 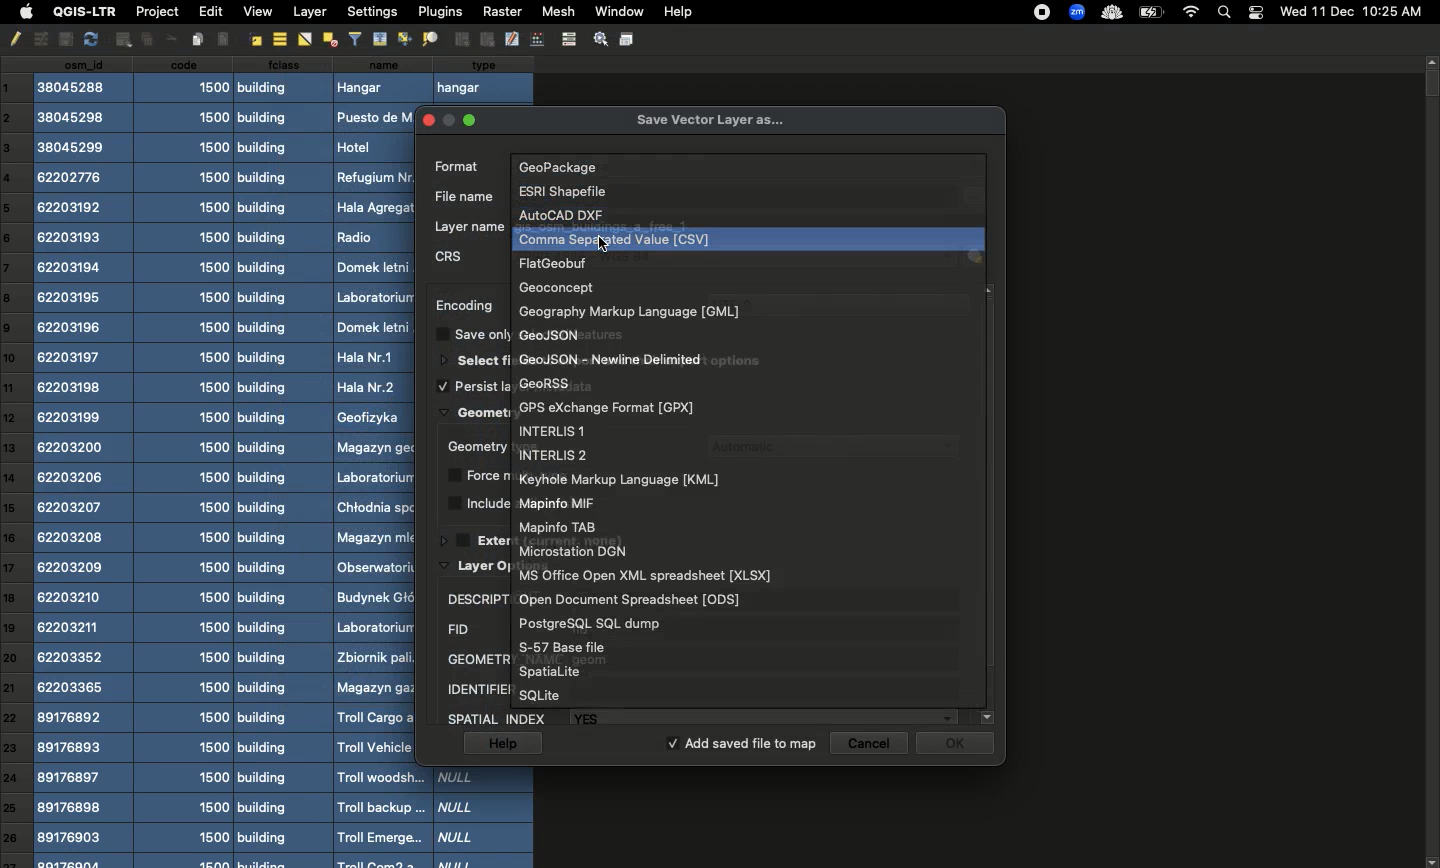 What do you see at coordinates (428, 39) in the screenshot?
I see `Distribute Objects Evenly` at bounding box center [428, 39].